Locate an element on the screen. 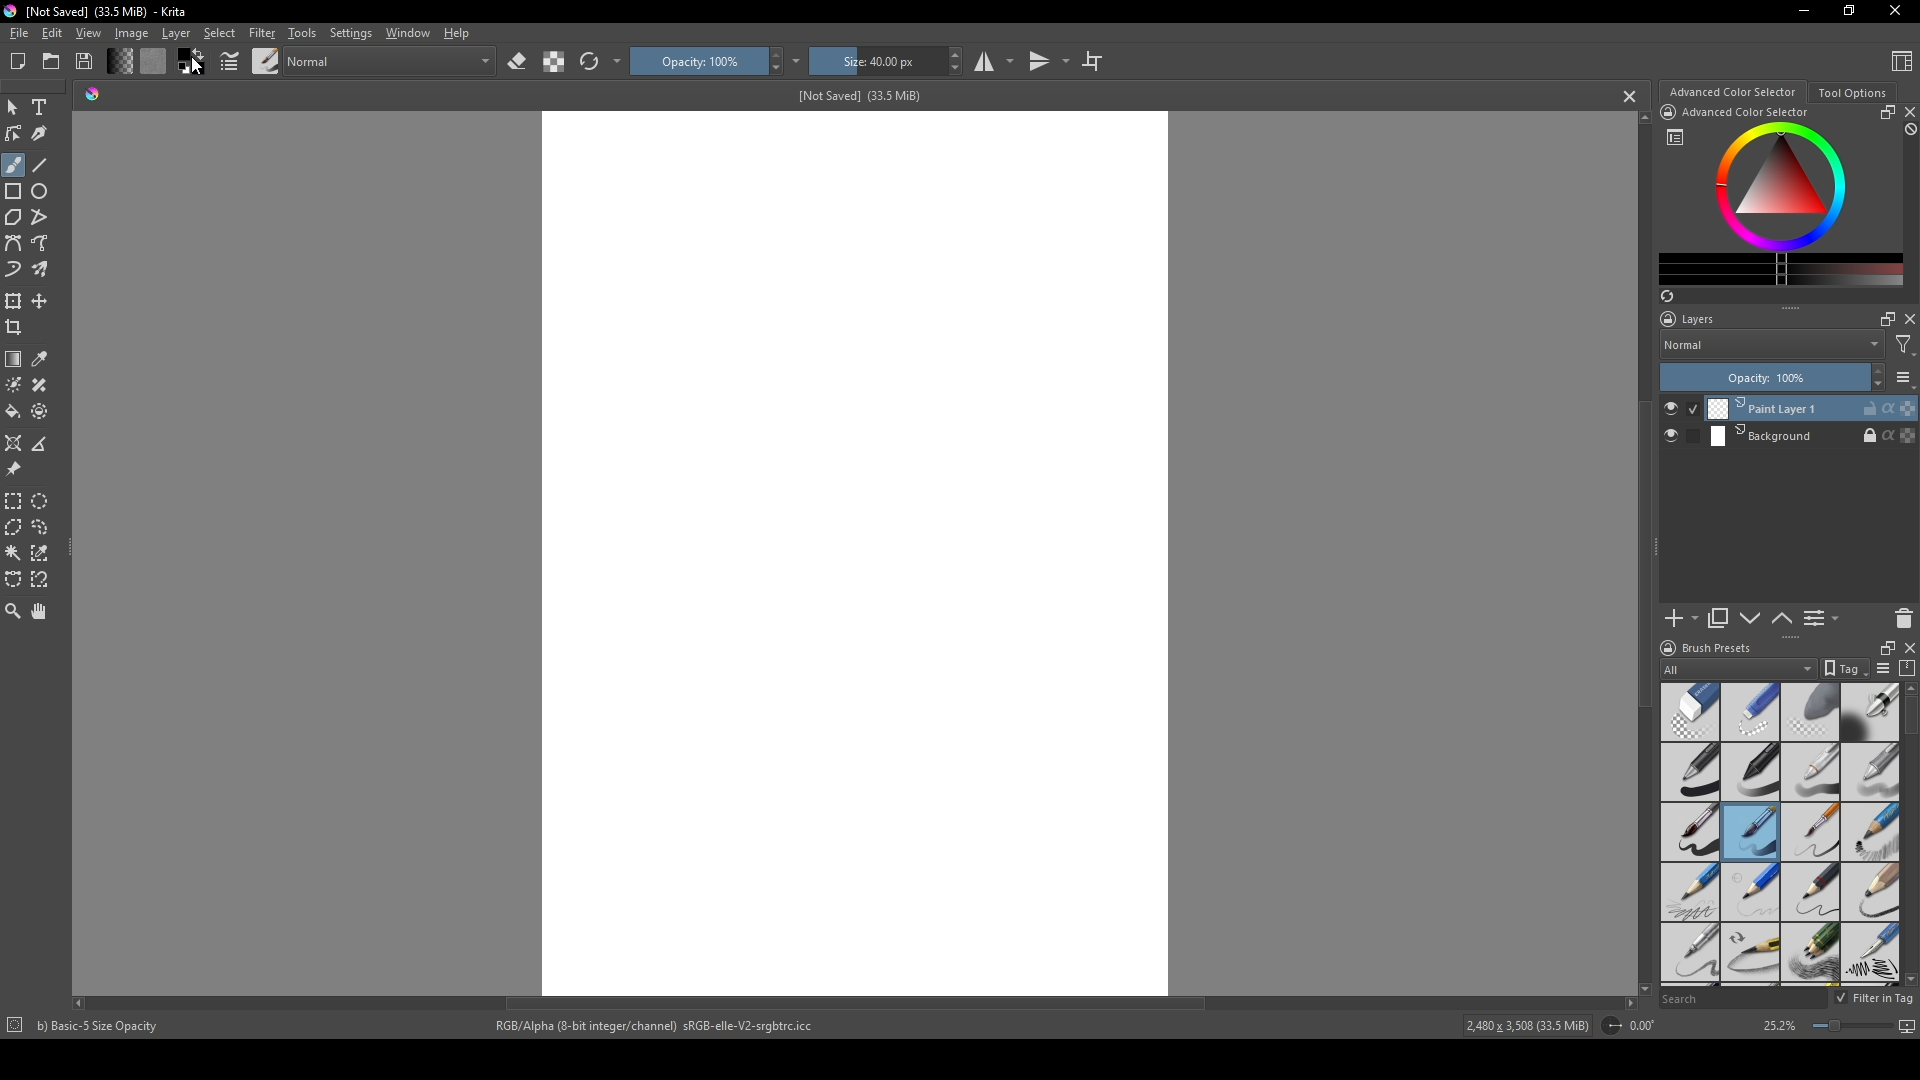 The height and width of the screenshot is (1080, 1920). normal is located at coordinates (389, 59).